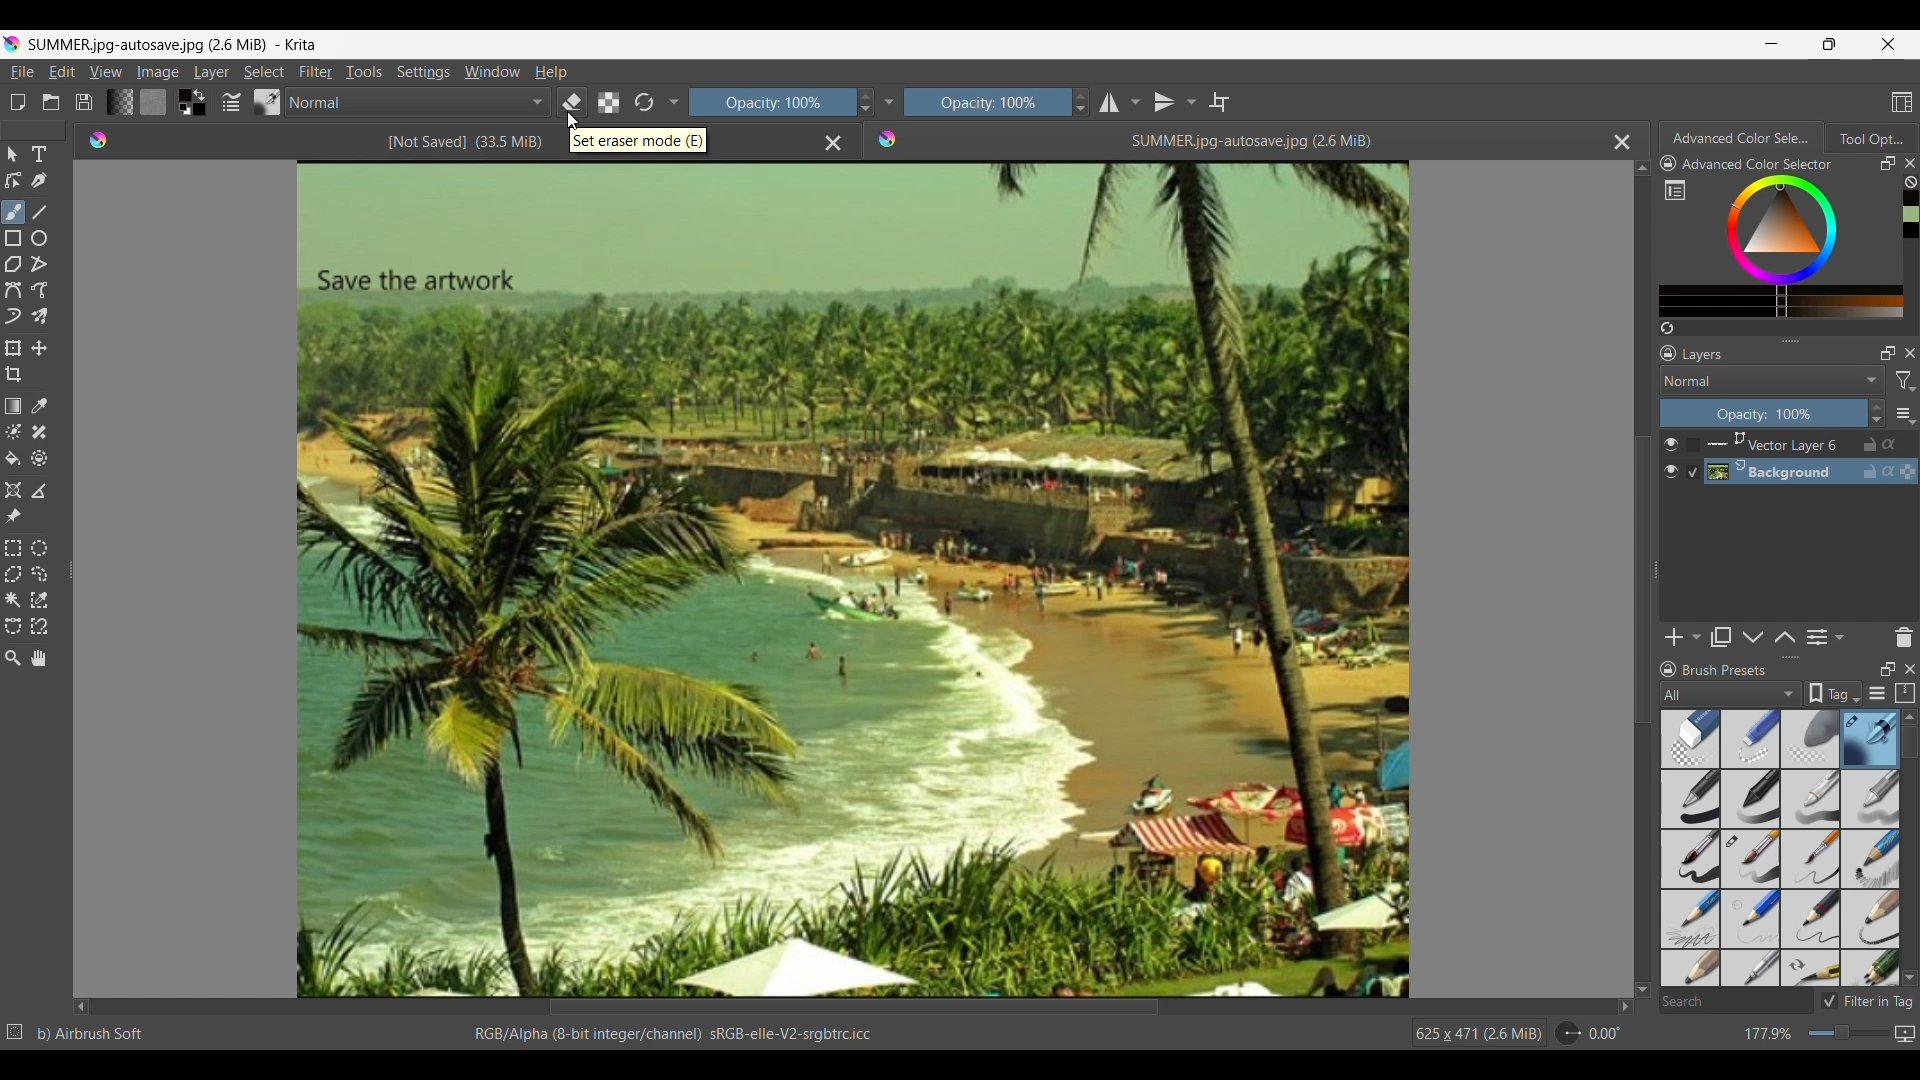  I want to click on Opacity 100%, so click(987, 102).